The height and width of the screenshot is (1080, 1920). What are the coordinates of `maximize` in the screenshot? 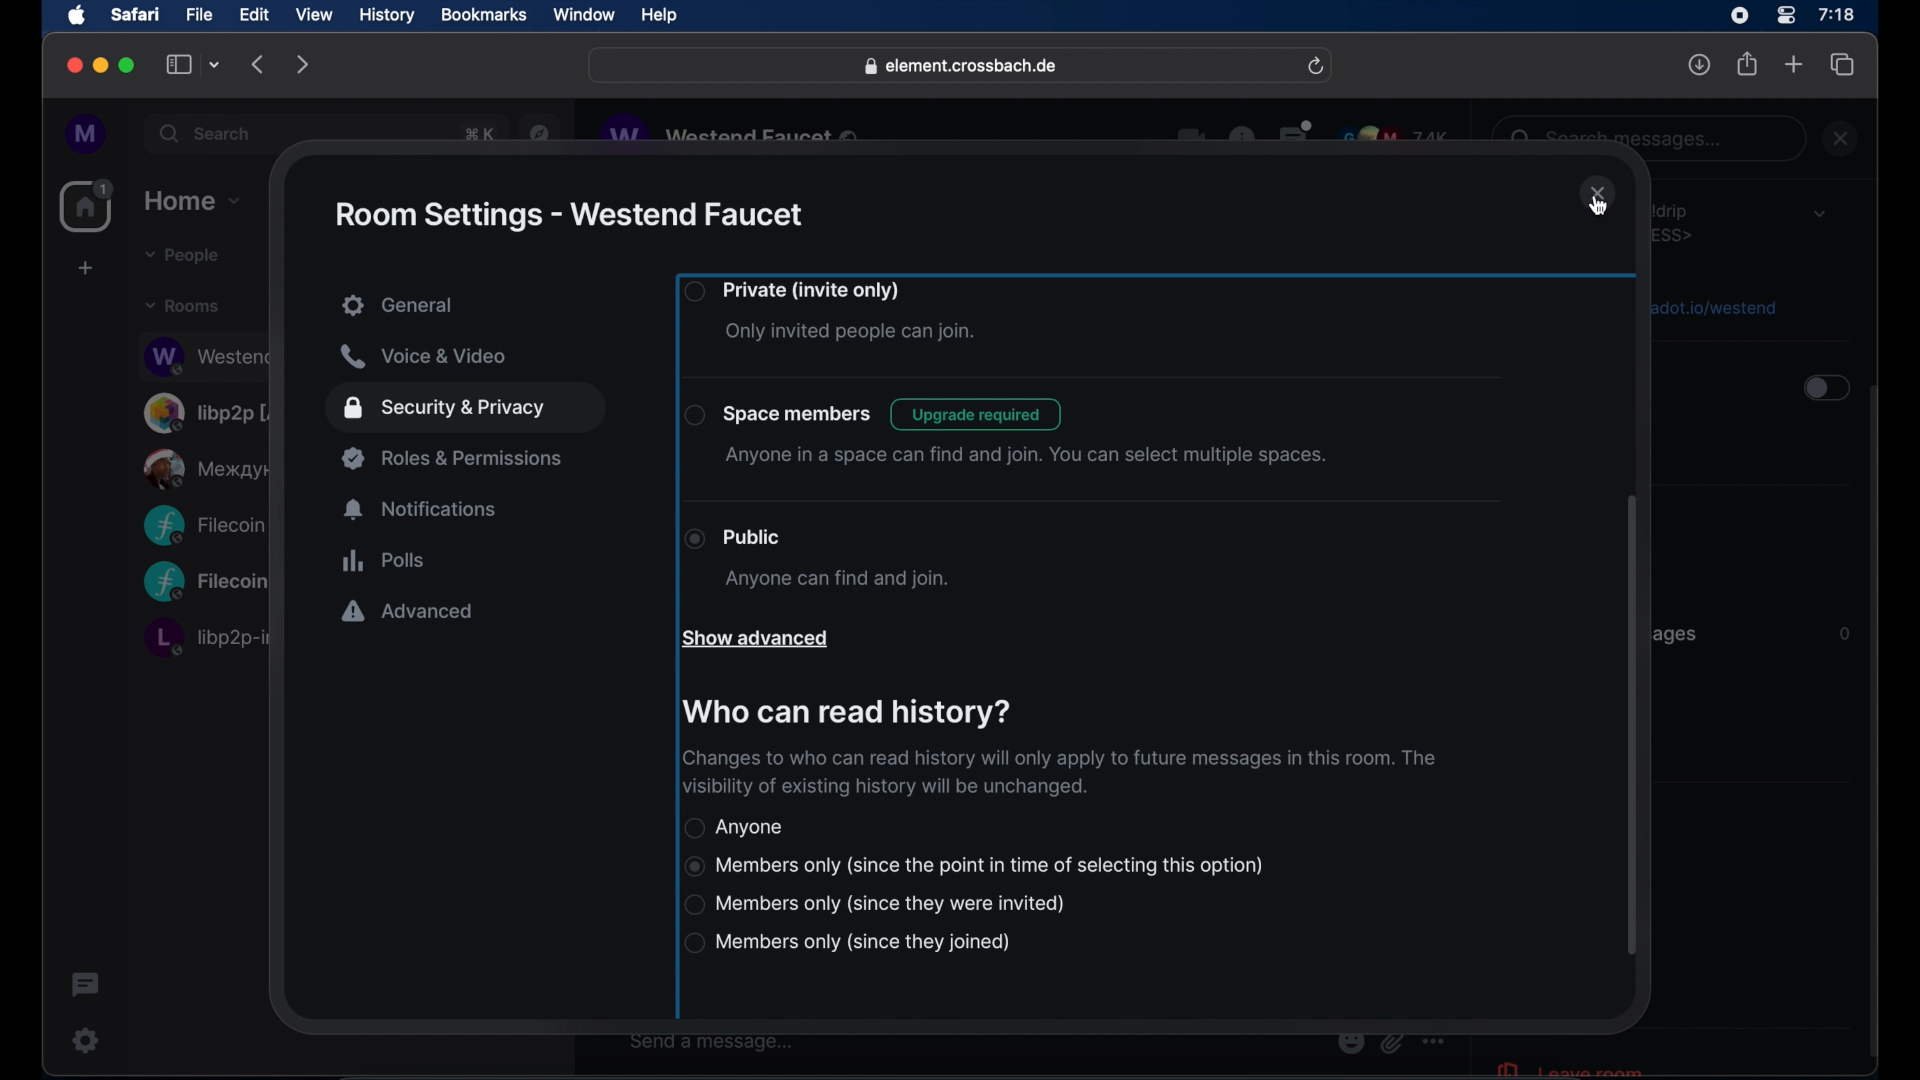 It's located at (129, 65).